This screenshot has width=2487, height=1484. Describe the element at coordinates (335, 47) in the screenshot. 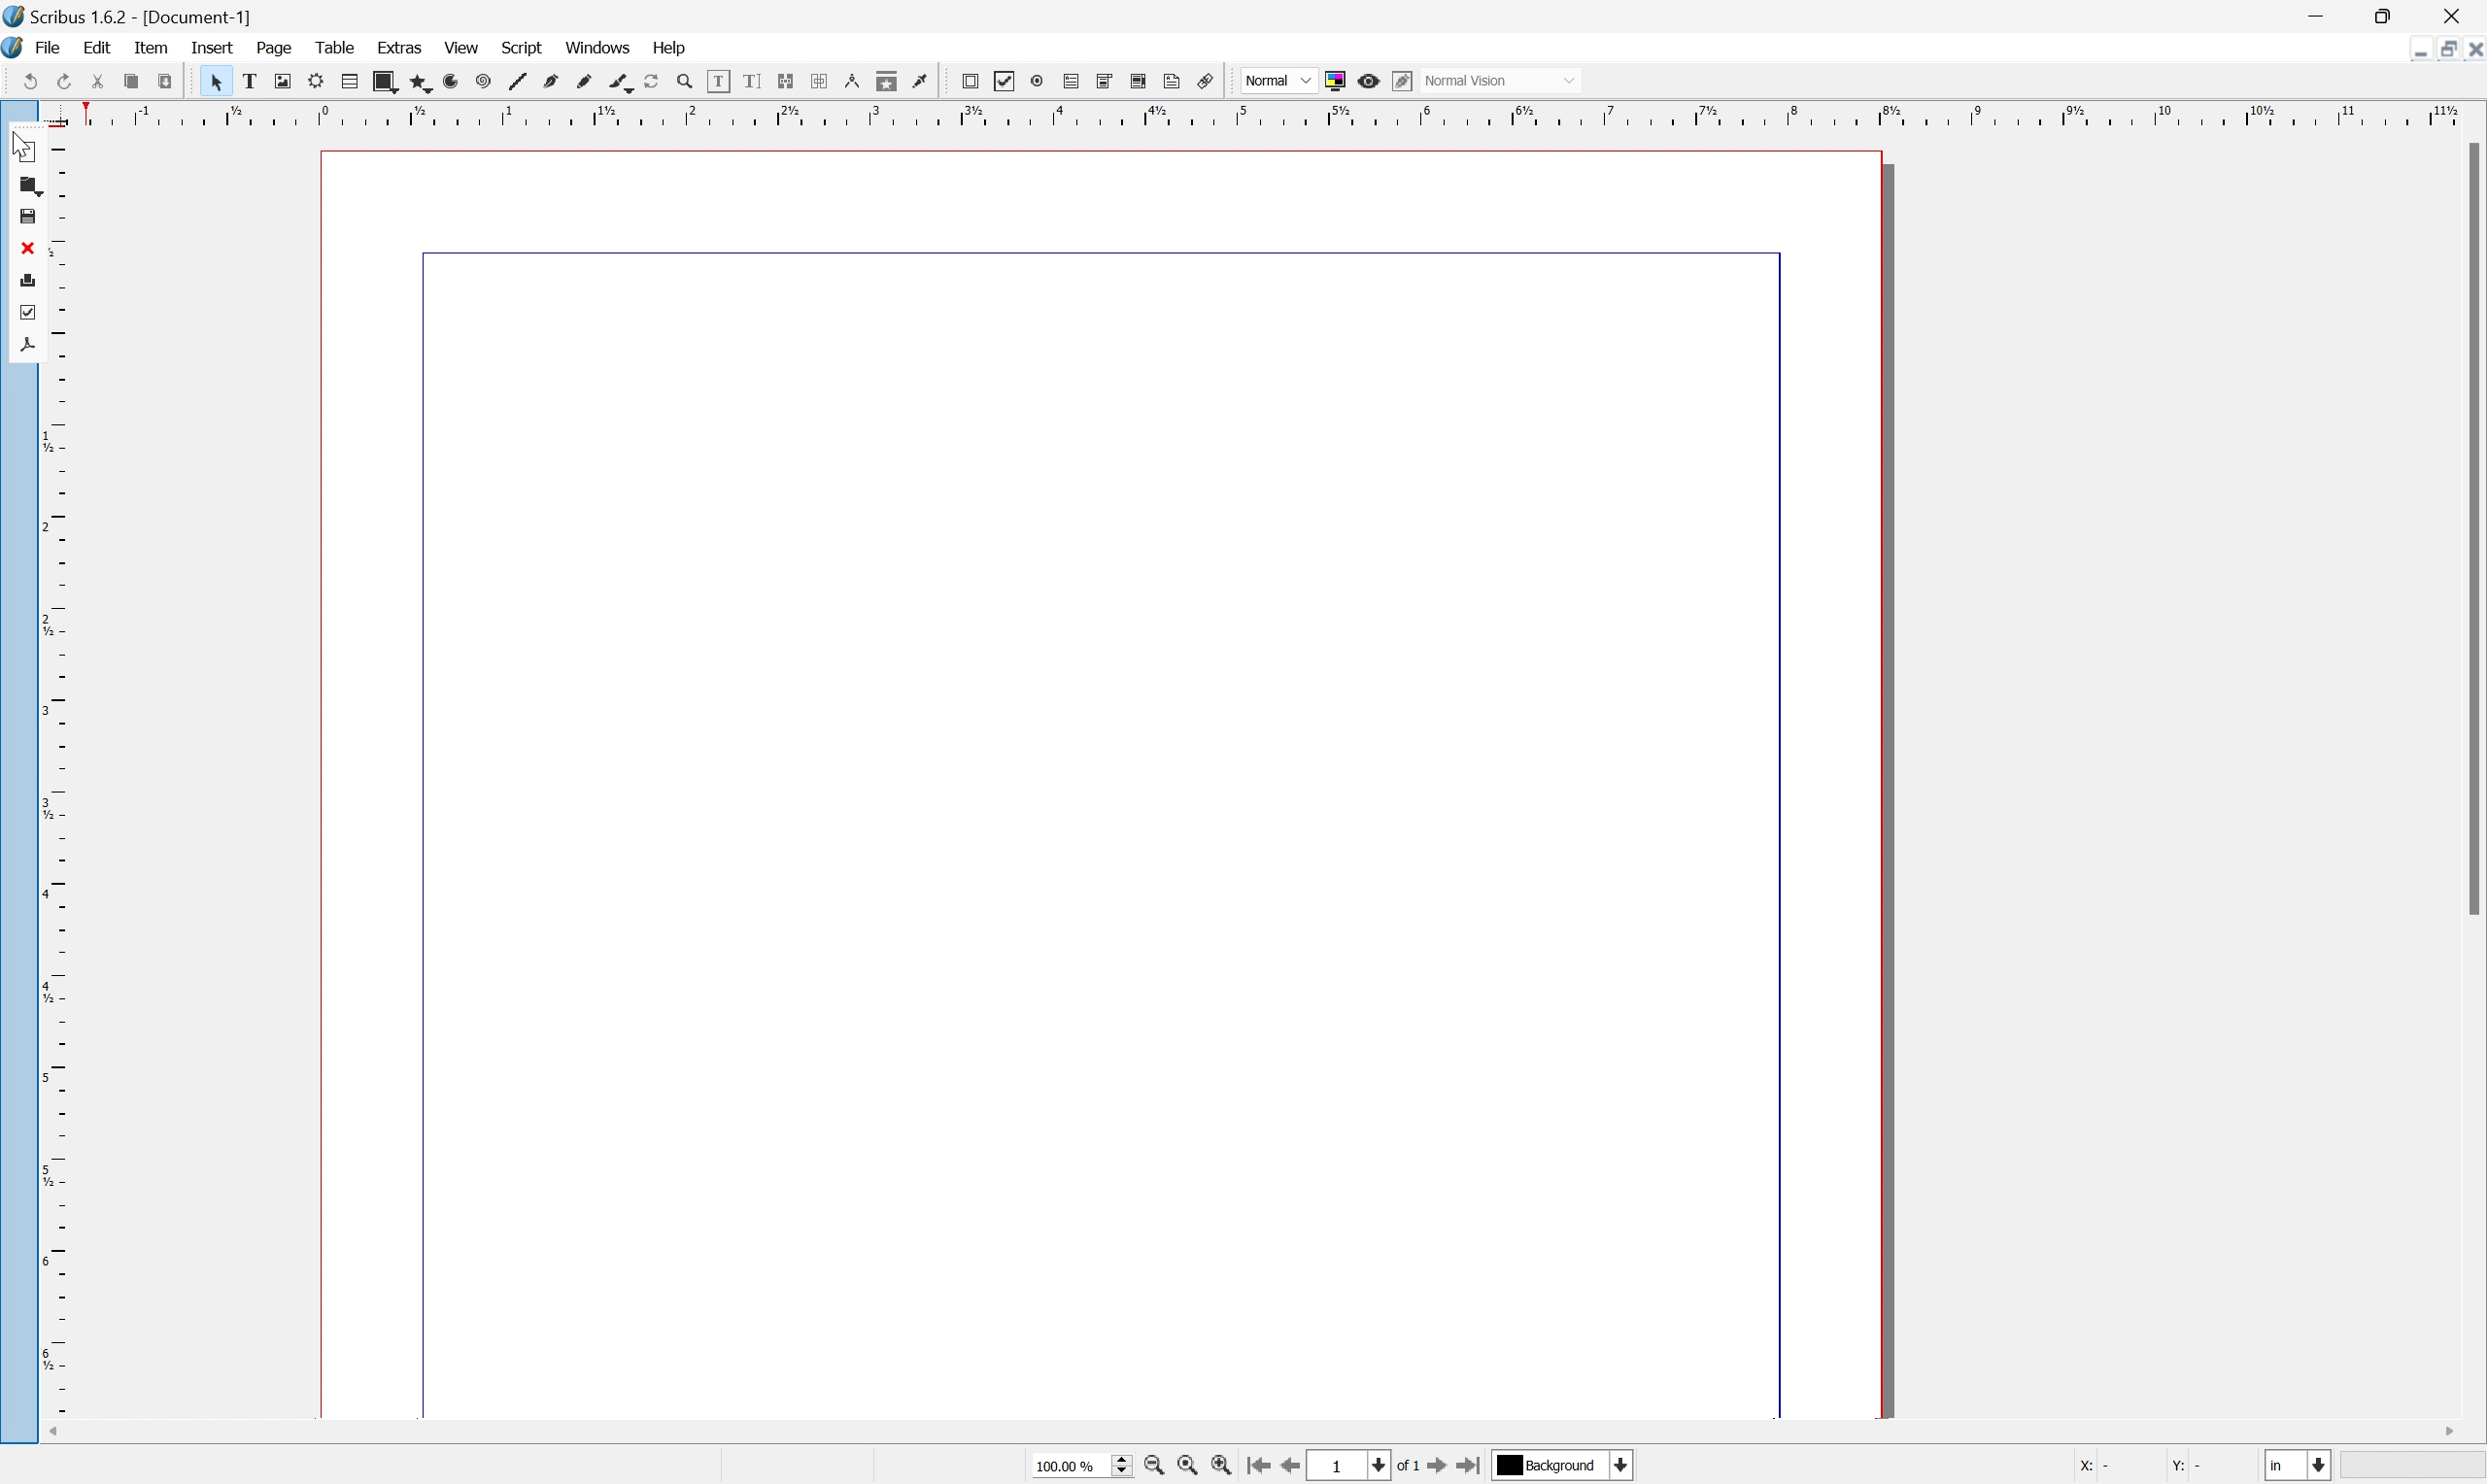

I see `table` at that location.